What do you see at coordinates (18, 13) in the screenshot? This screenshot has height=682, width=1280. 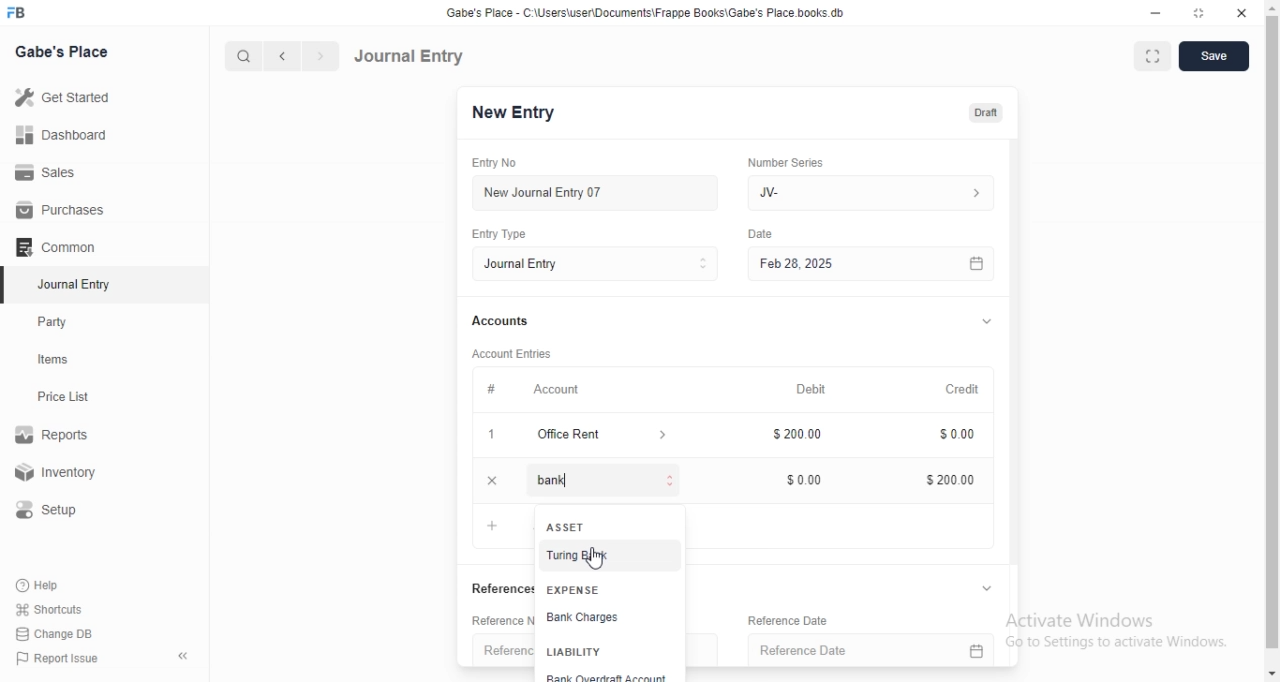 I see `FB logo` at bounding box center [18, 13].